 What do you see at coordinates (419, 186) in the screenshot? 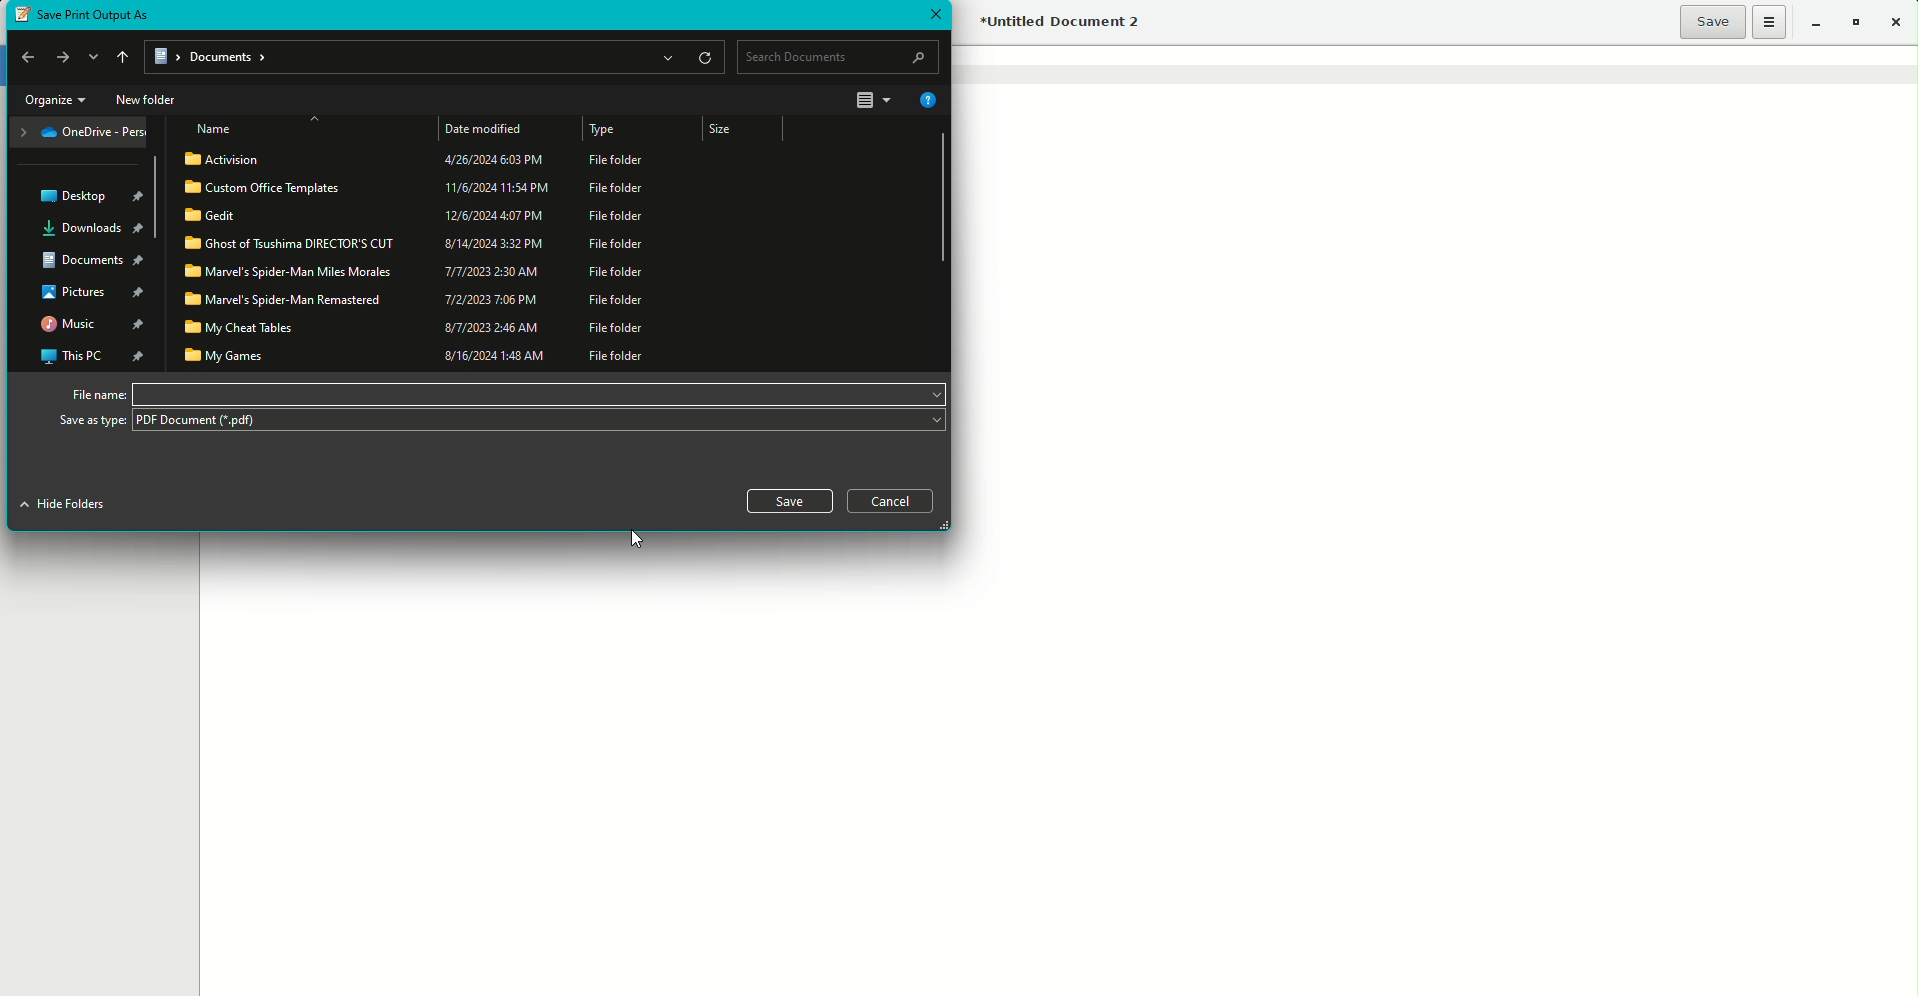
I see `Custom Templates` at bounding box center [419, 186].